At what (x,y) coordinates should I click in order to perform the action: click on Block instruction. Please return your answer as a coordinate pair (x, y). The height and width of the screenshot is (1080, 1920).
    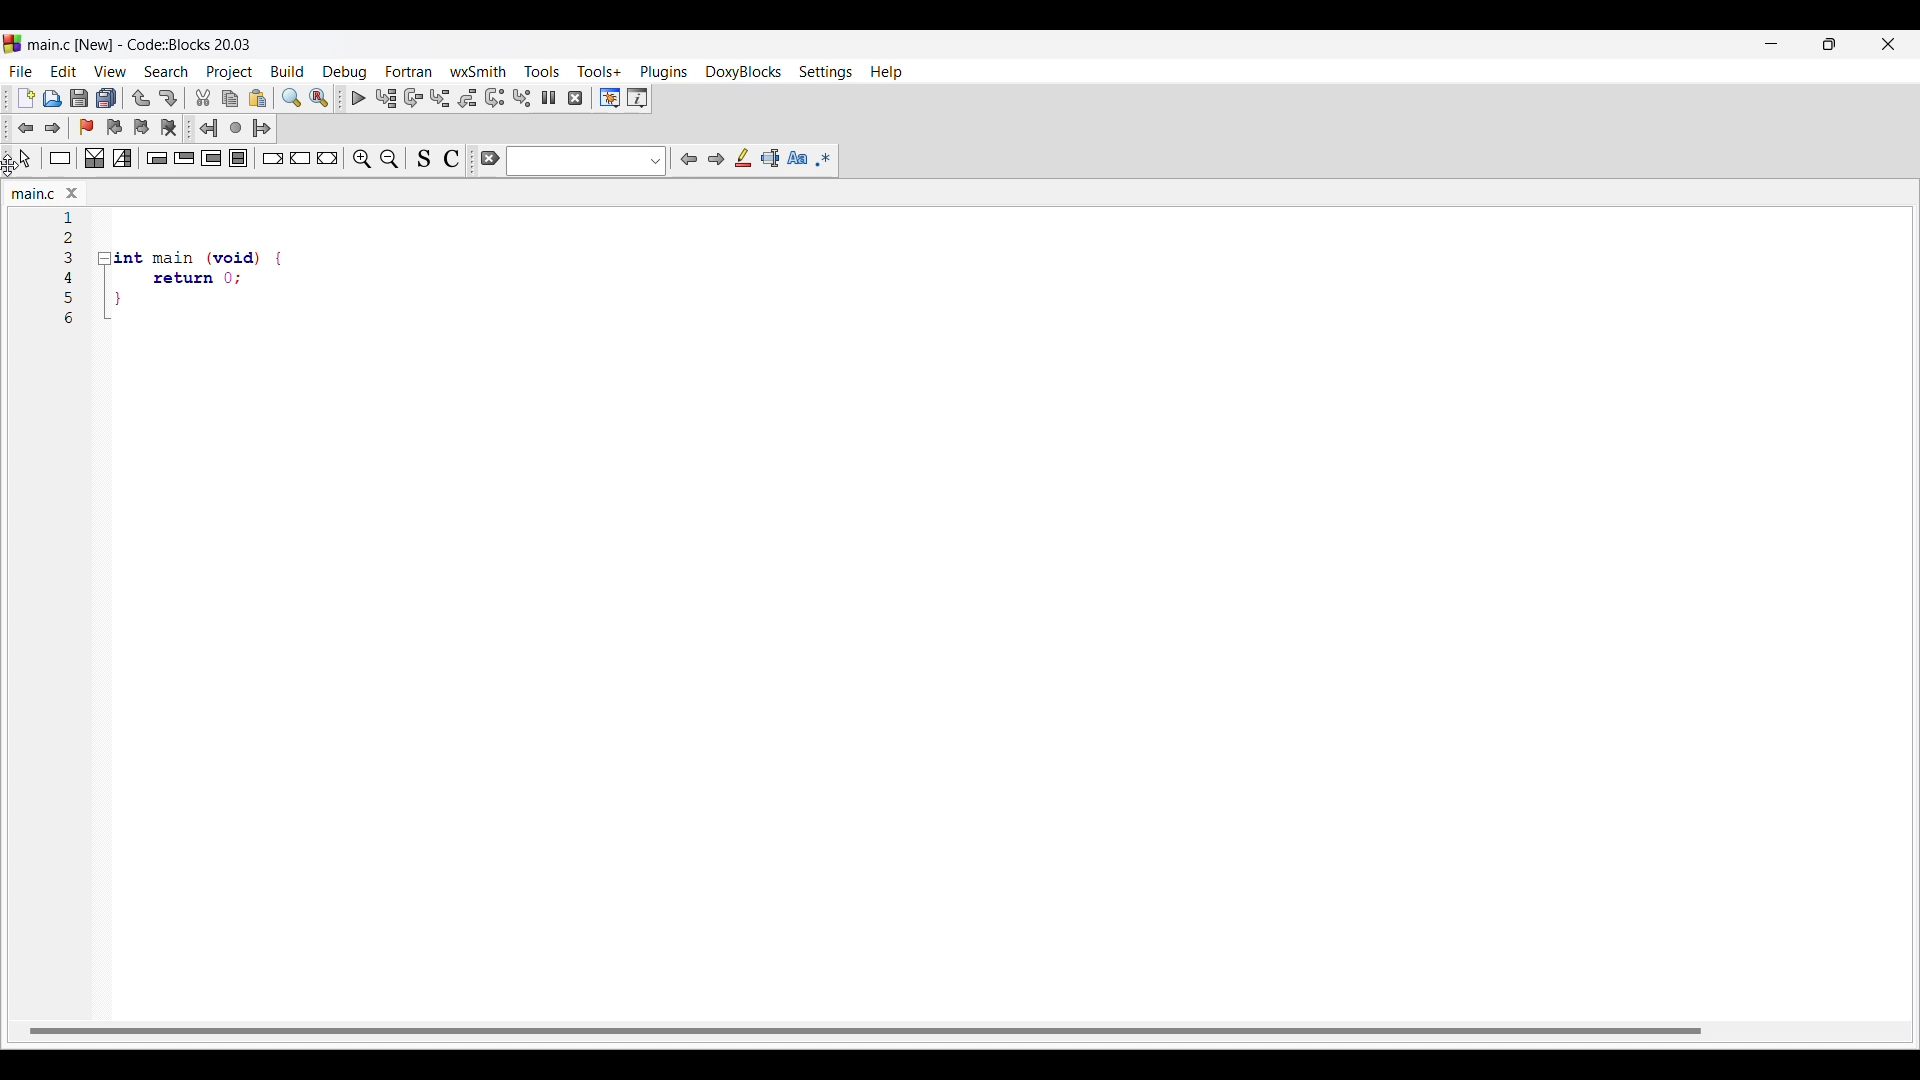
    Looking at the image, I should click on (238, 158).